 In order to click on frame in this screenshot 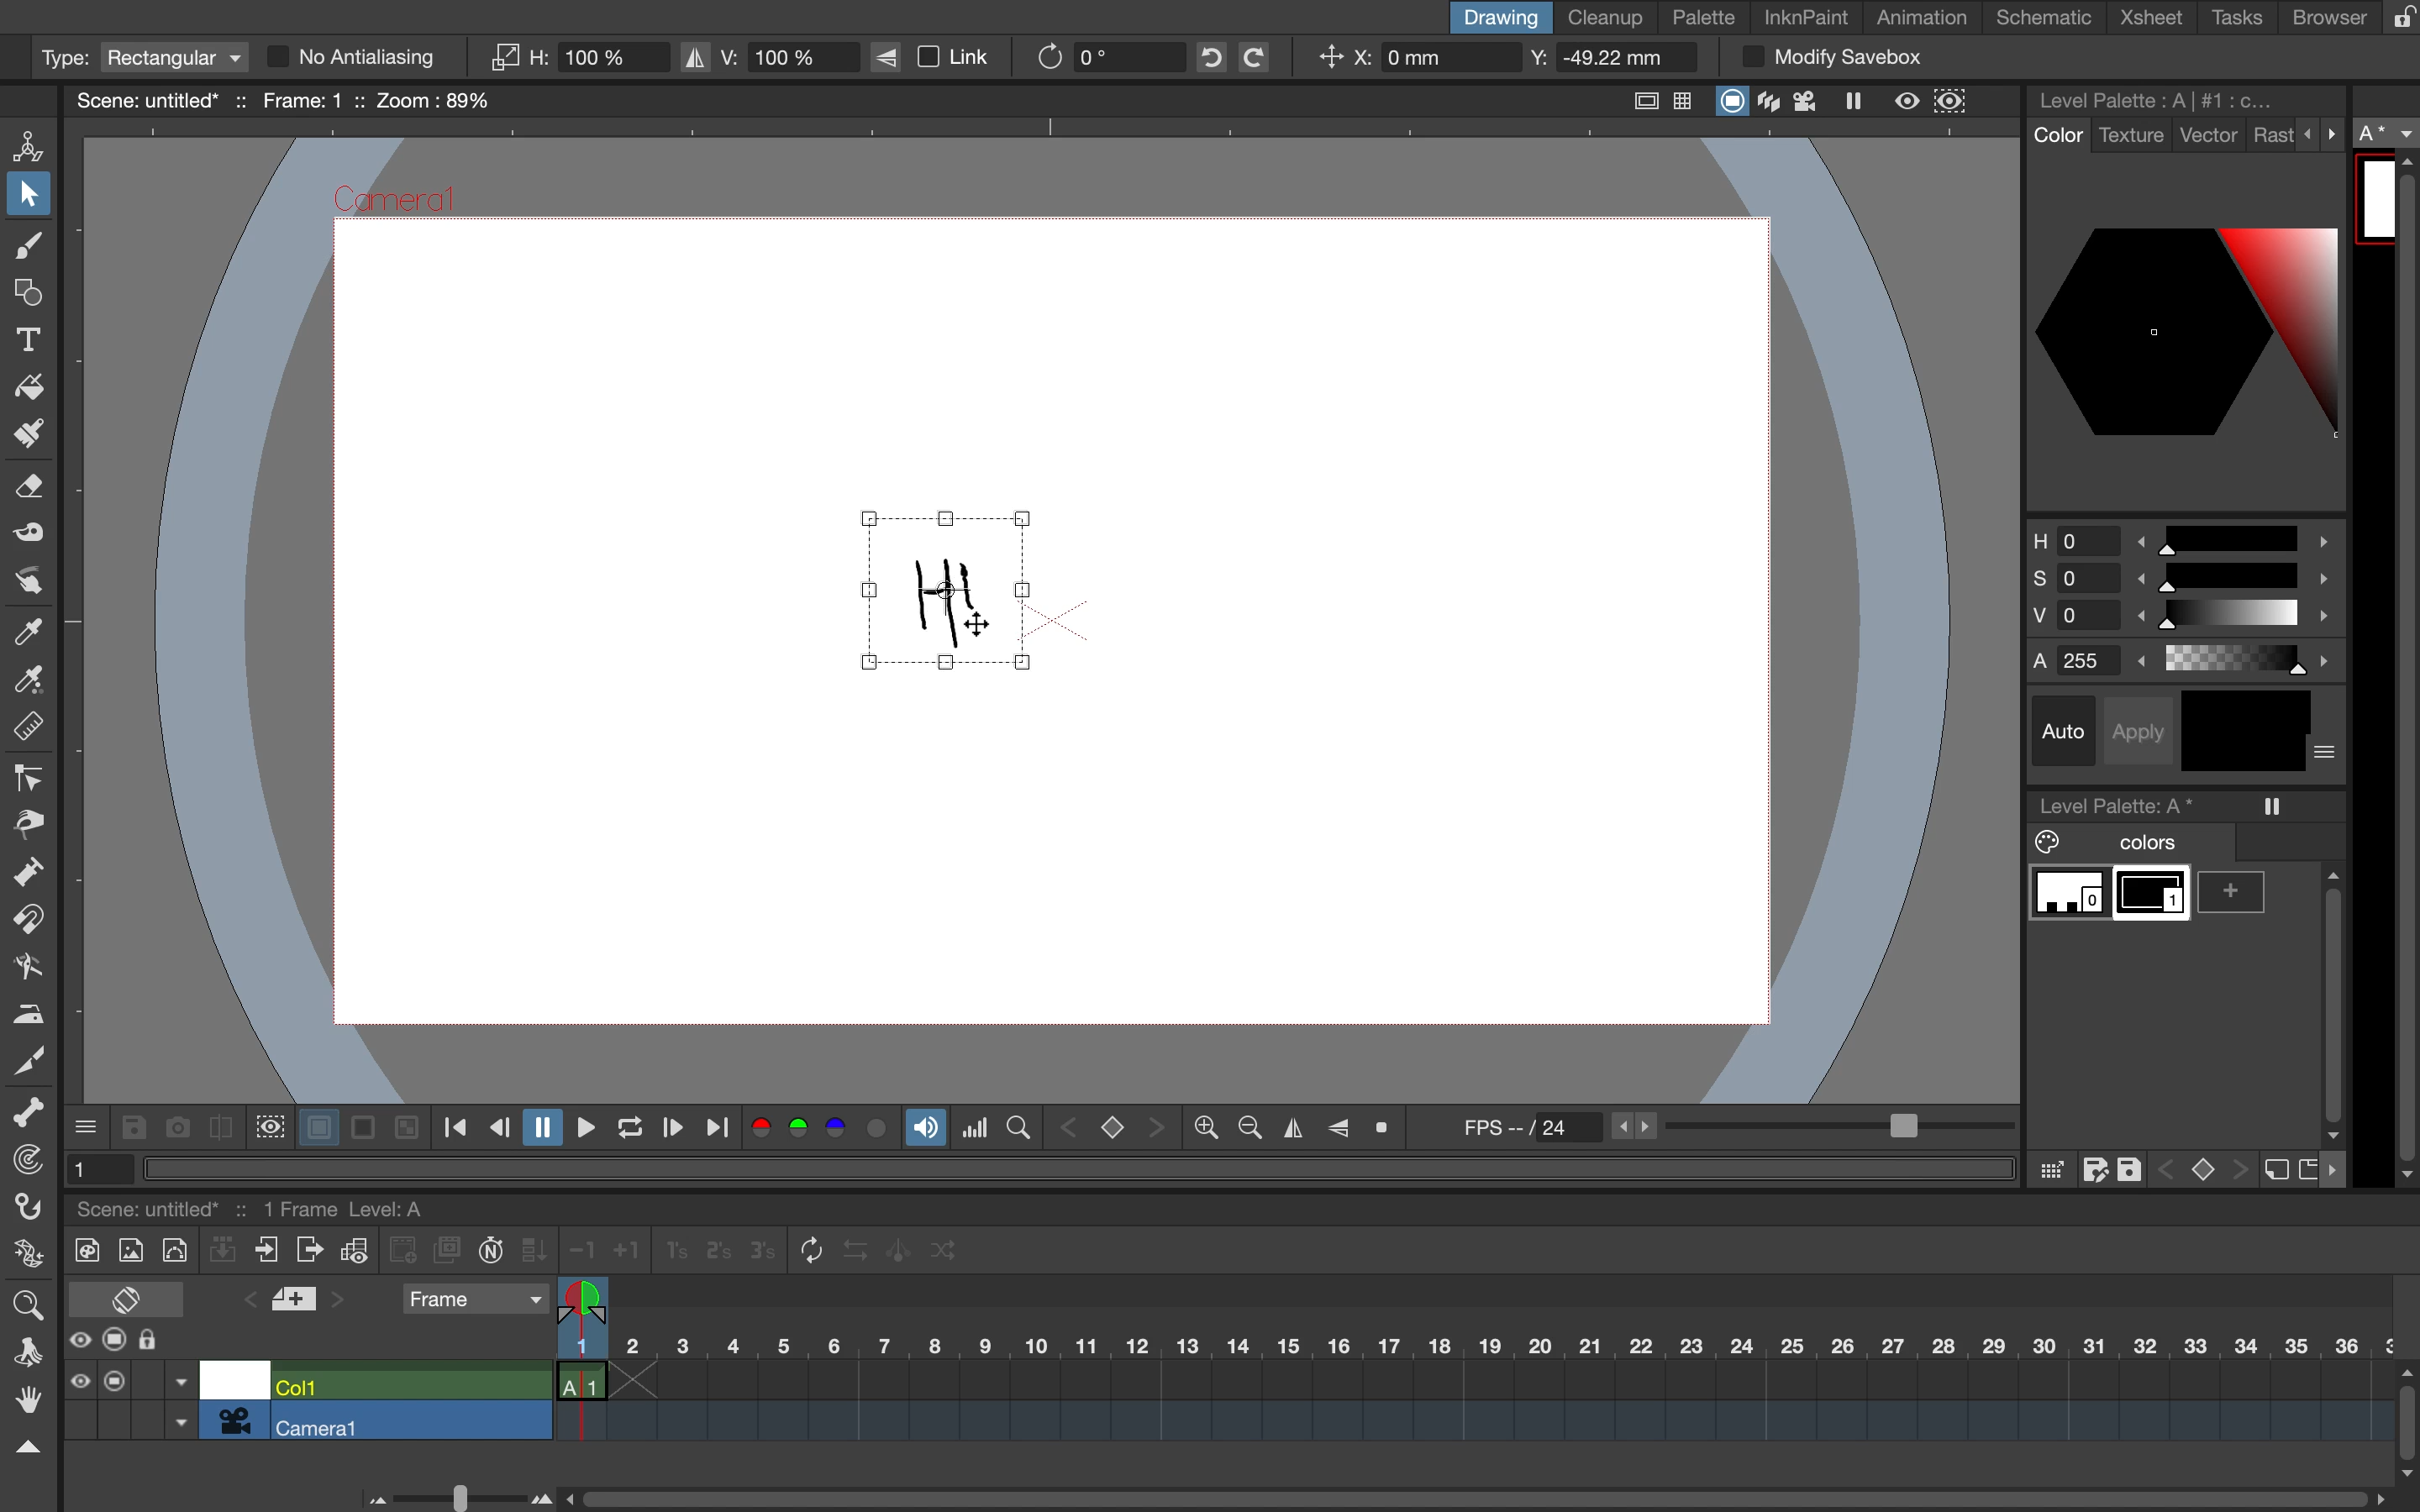, I will do `click(474, 1301)`.